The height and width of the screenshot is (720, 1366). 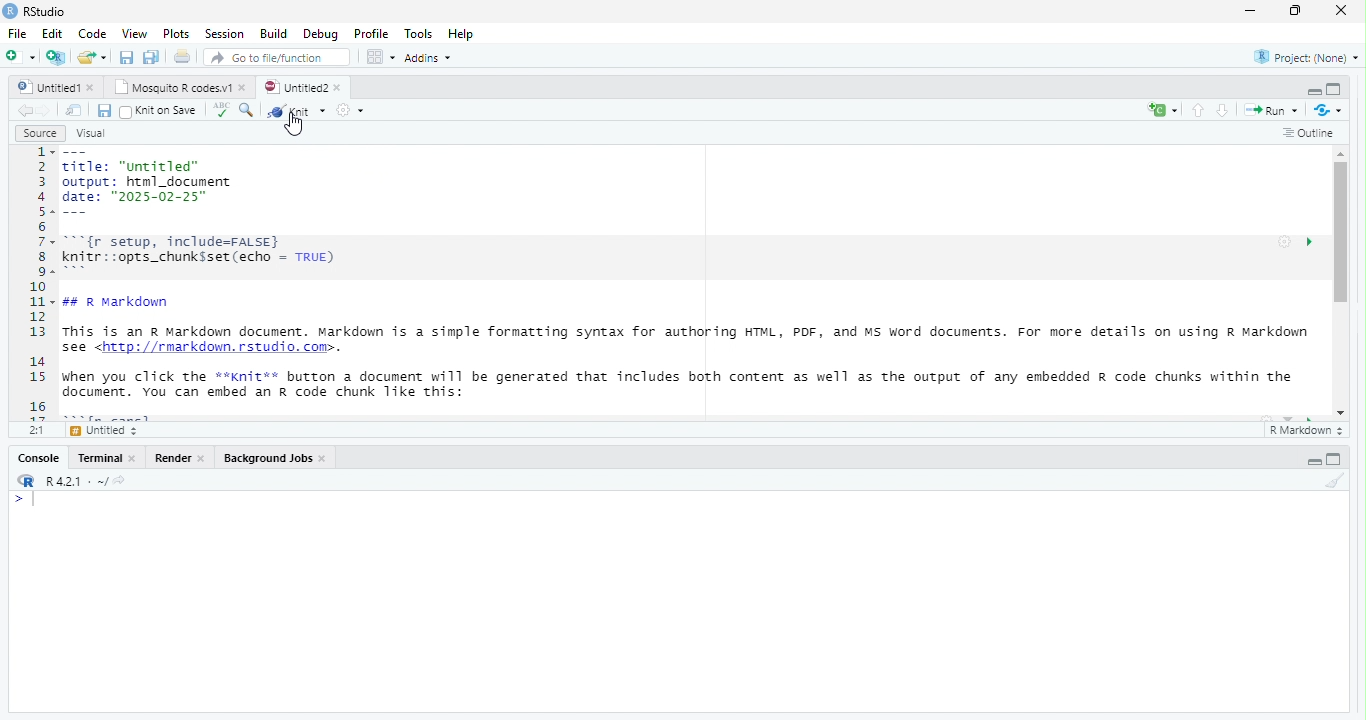 What do you see at coordinates (204, 255) in the screenshot?
I see ````{r setup, include=FALSE}knitr: :opts_chunkSset (echo = TRUE)```` at bounding box center [204, 255].